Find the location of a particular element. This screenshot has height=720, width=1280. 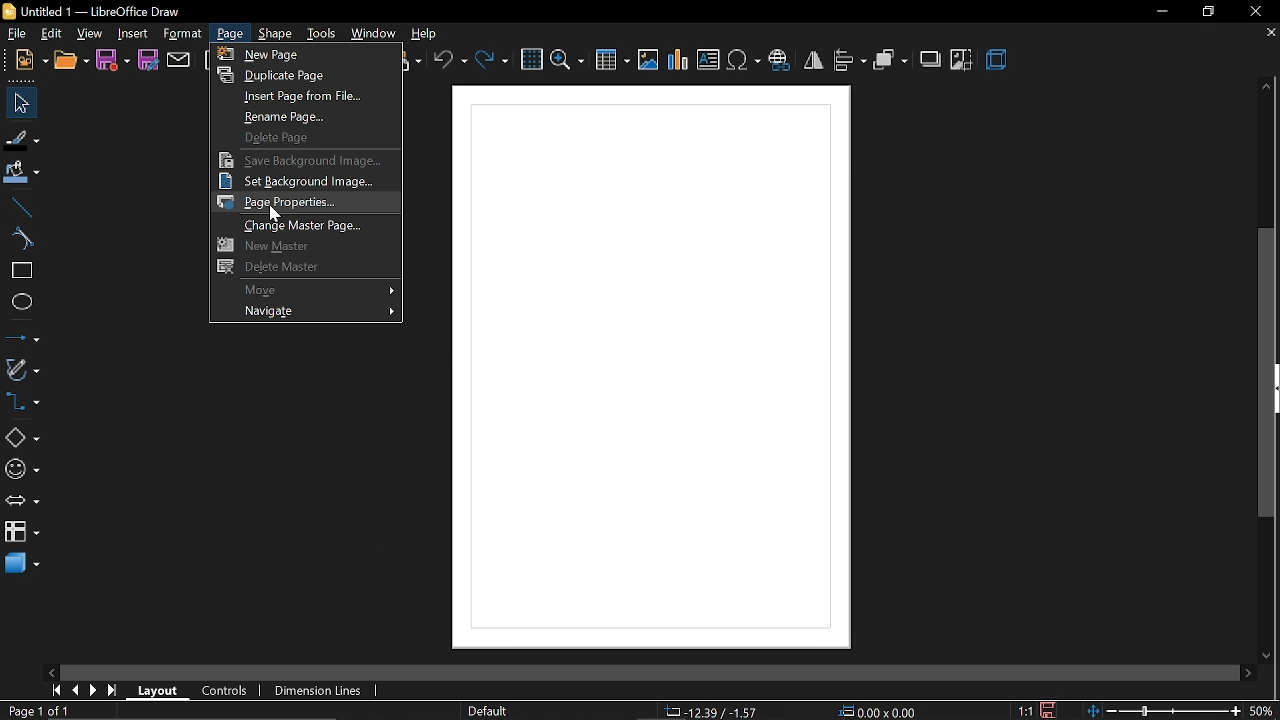

insert page from file is located at coordinates (302, 98).